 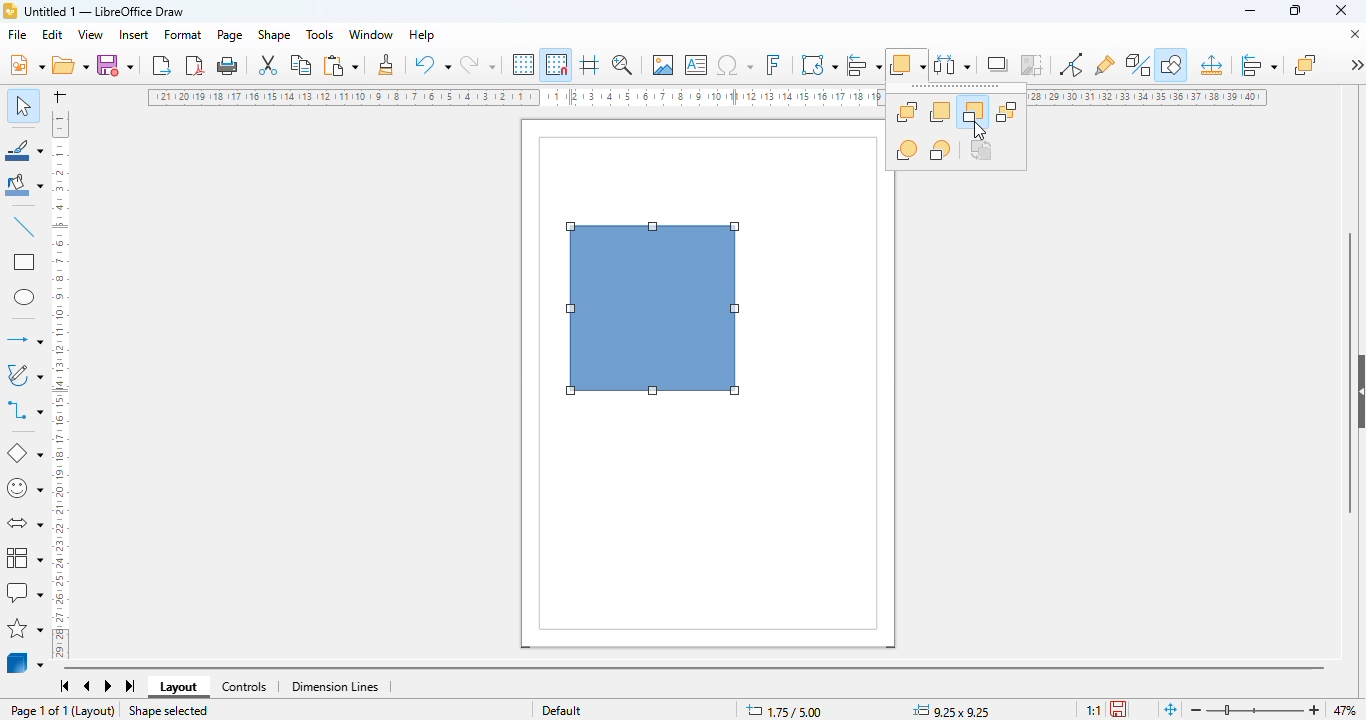 What do you see at coordinates (24, 226) in the screenshot?
I see `insert line` at bounding box center [24, 226].